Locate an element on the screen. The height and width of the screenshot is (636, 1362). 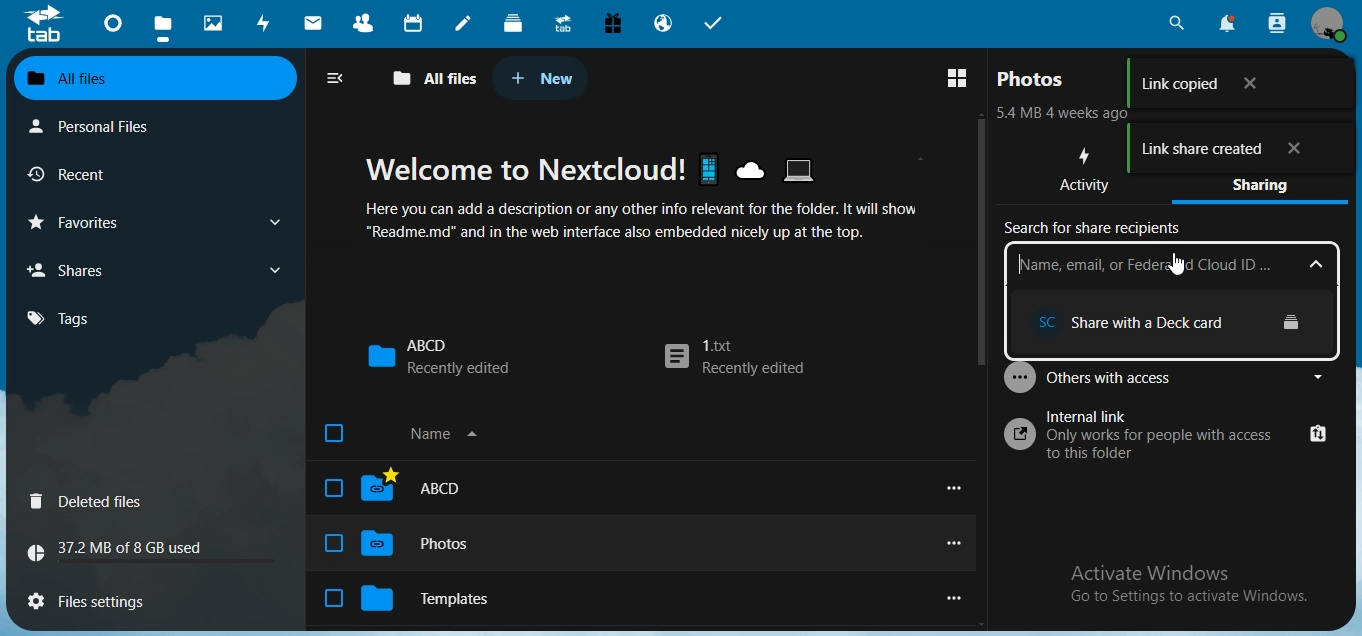
notes is located at coordinates (462, 24).